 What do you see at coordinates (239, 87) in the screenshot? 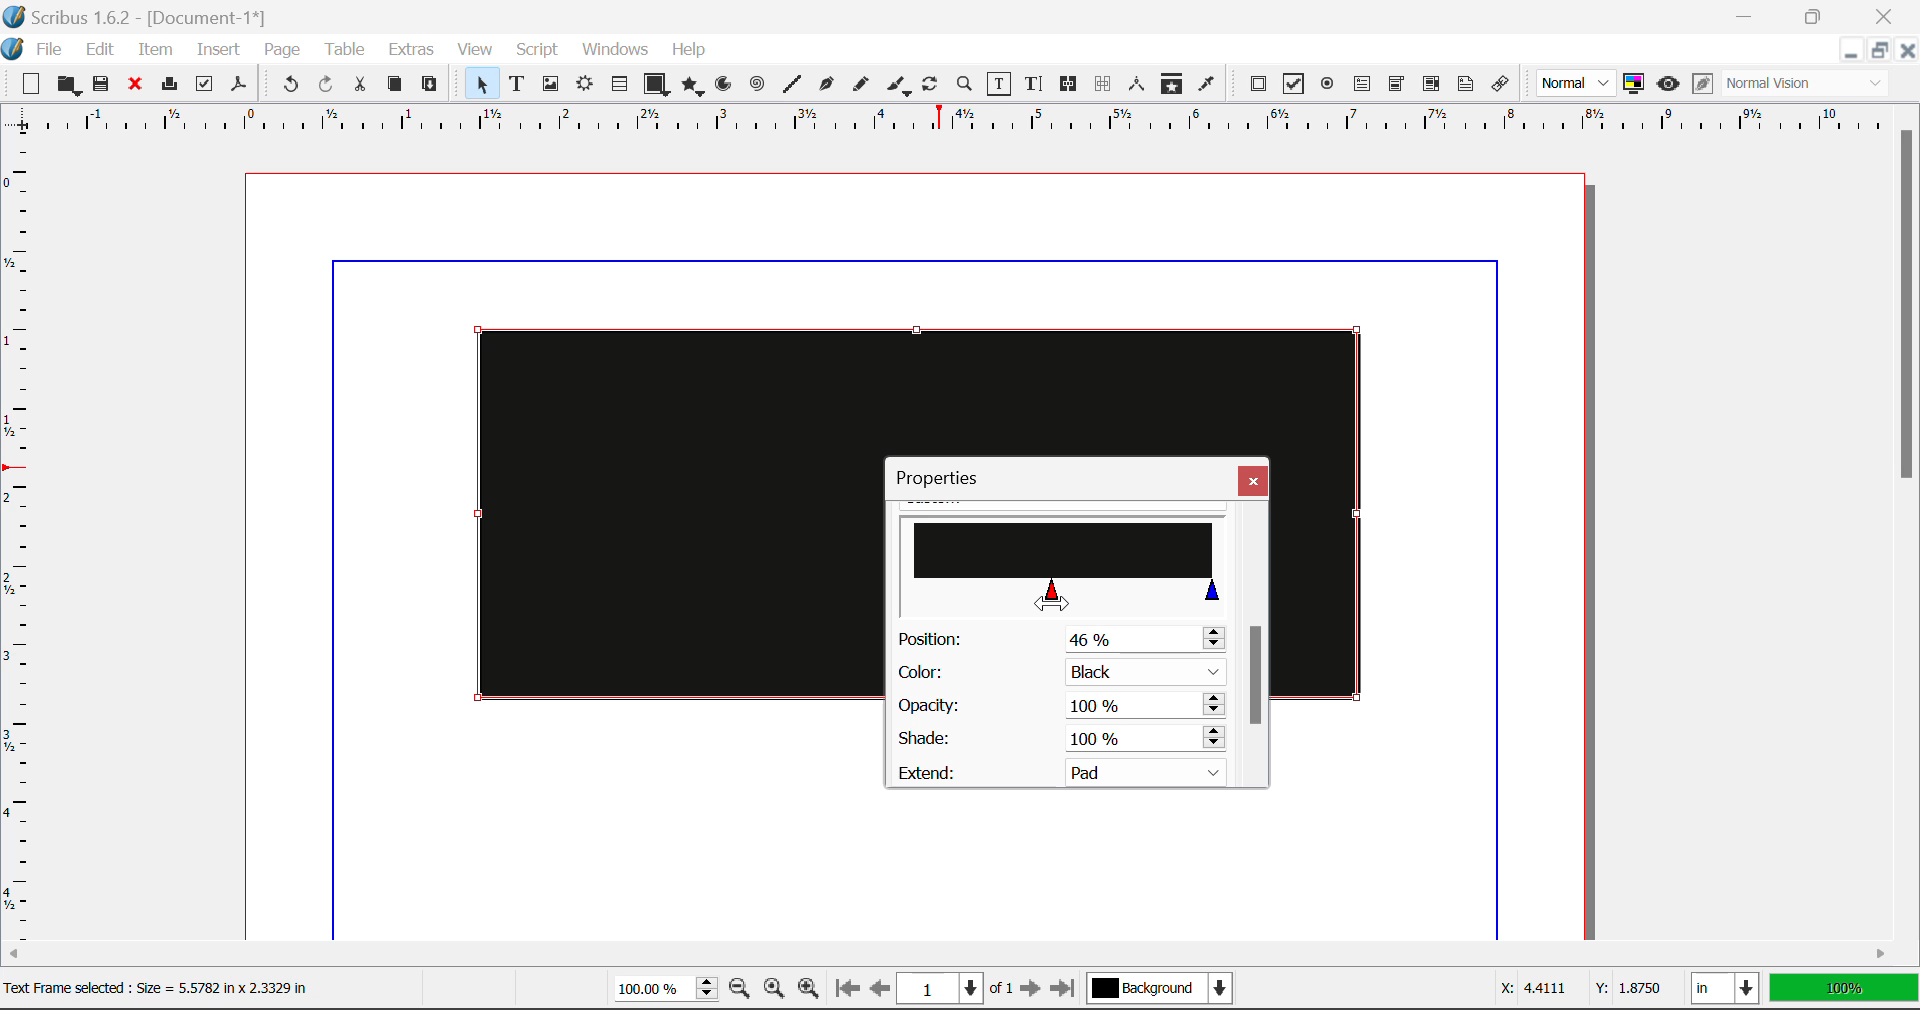
I see `Save as Pdf` at bounding box center [239, 87].